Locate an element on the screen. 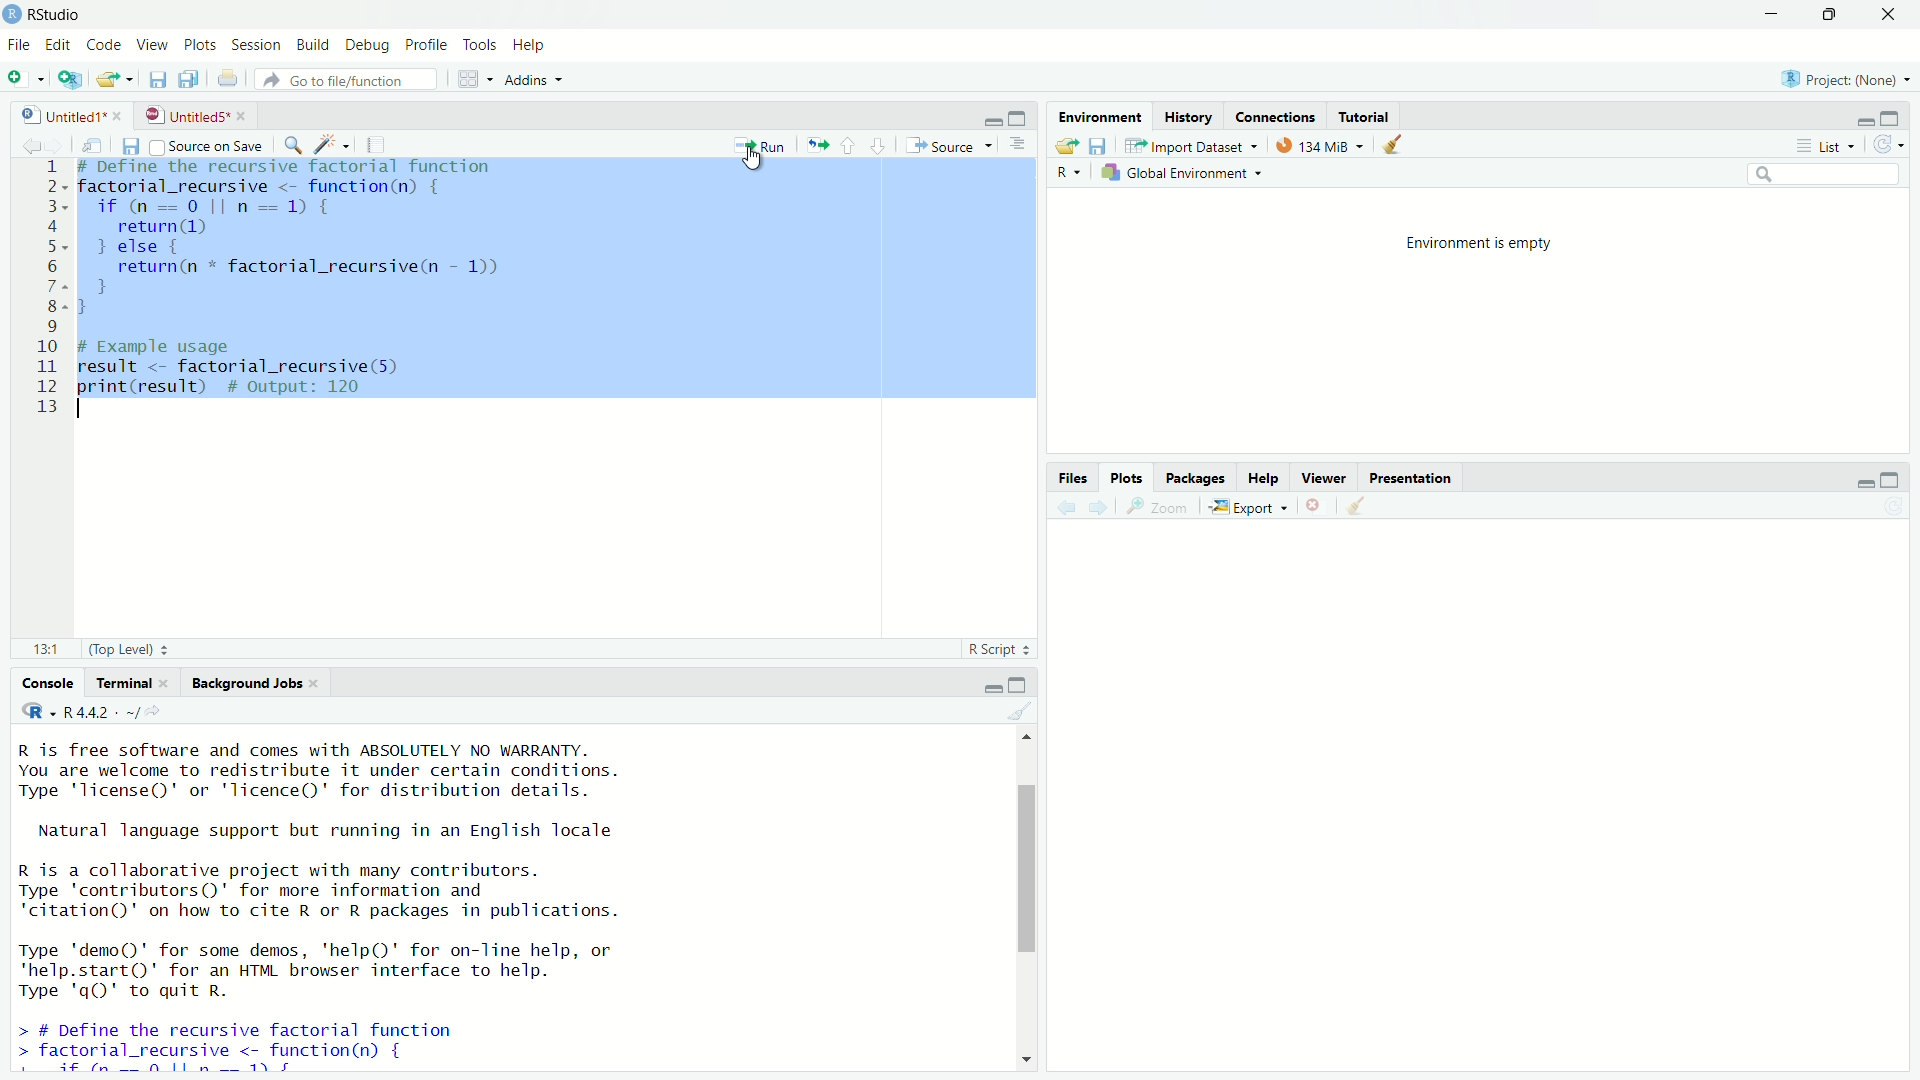  Untitled5* is located at coordinates (188, 115).